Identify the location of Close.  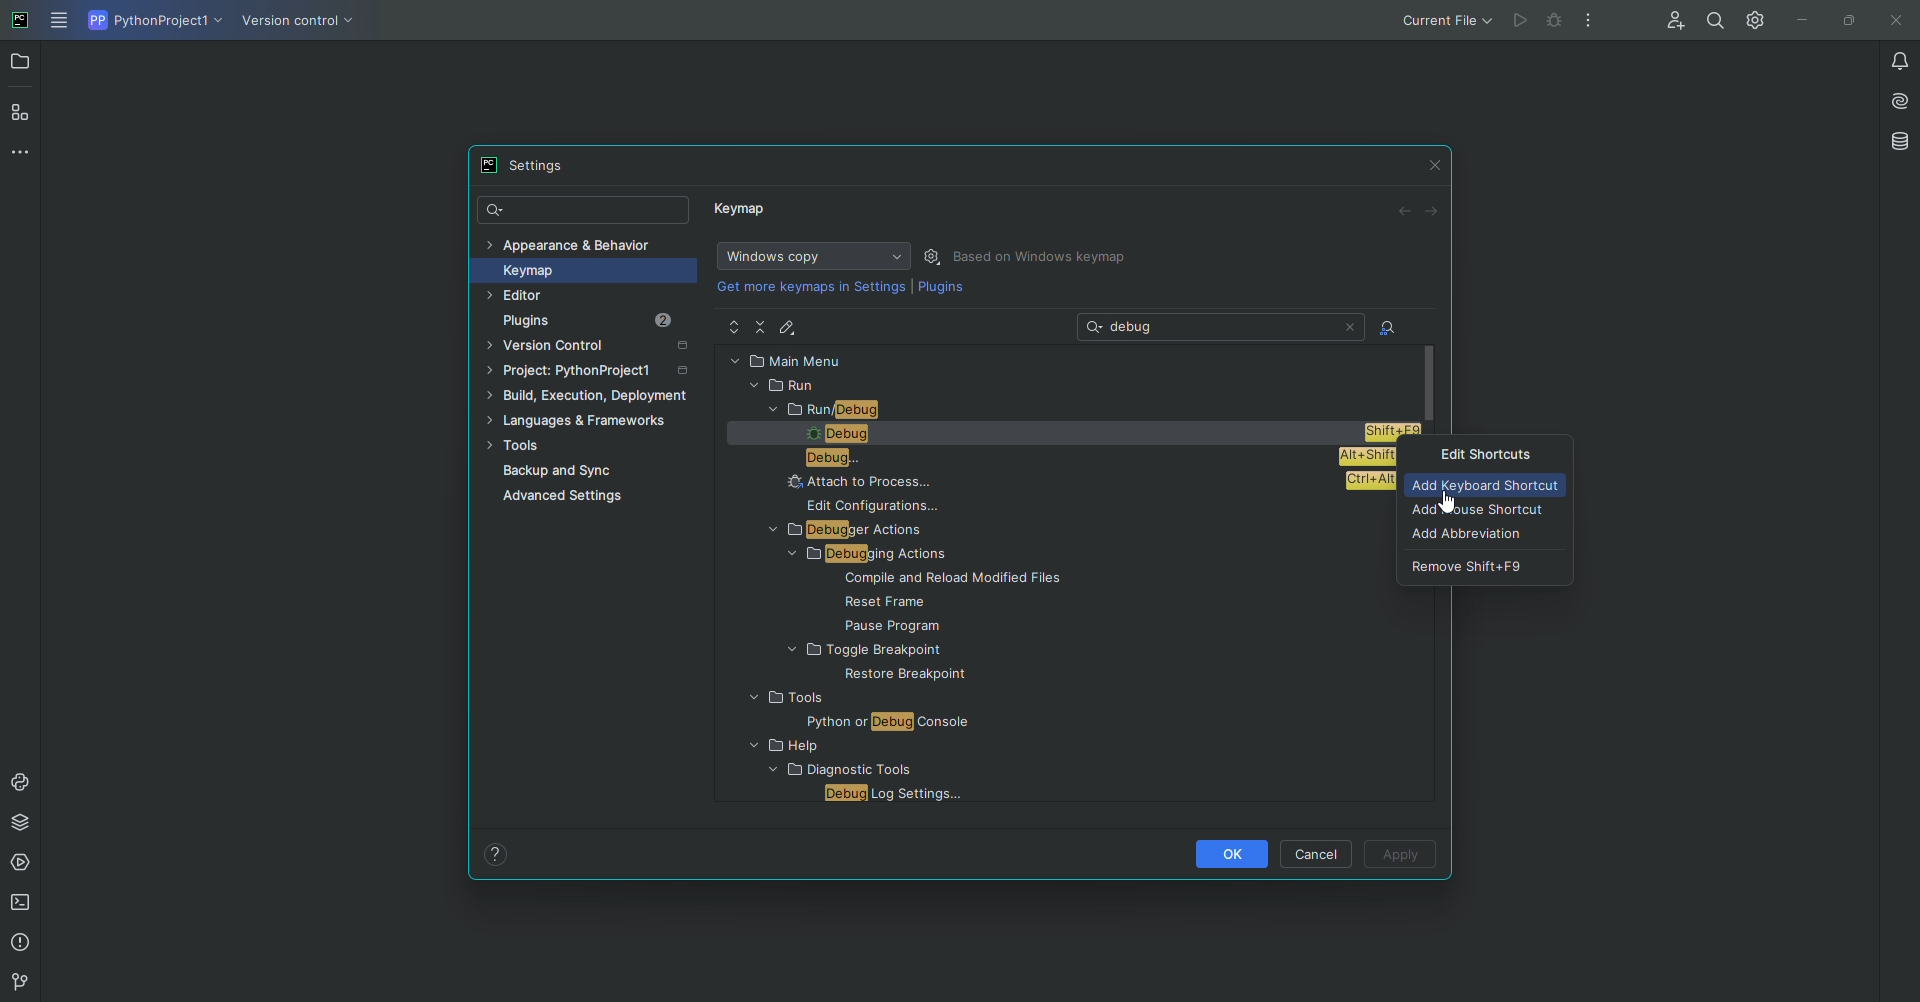
(1436, 161).